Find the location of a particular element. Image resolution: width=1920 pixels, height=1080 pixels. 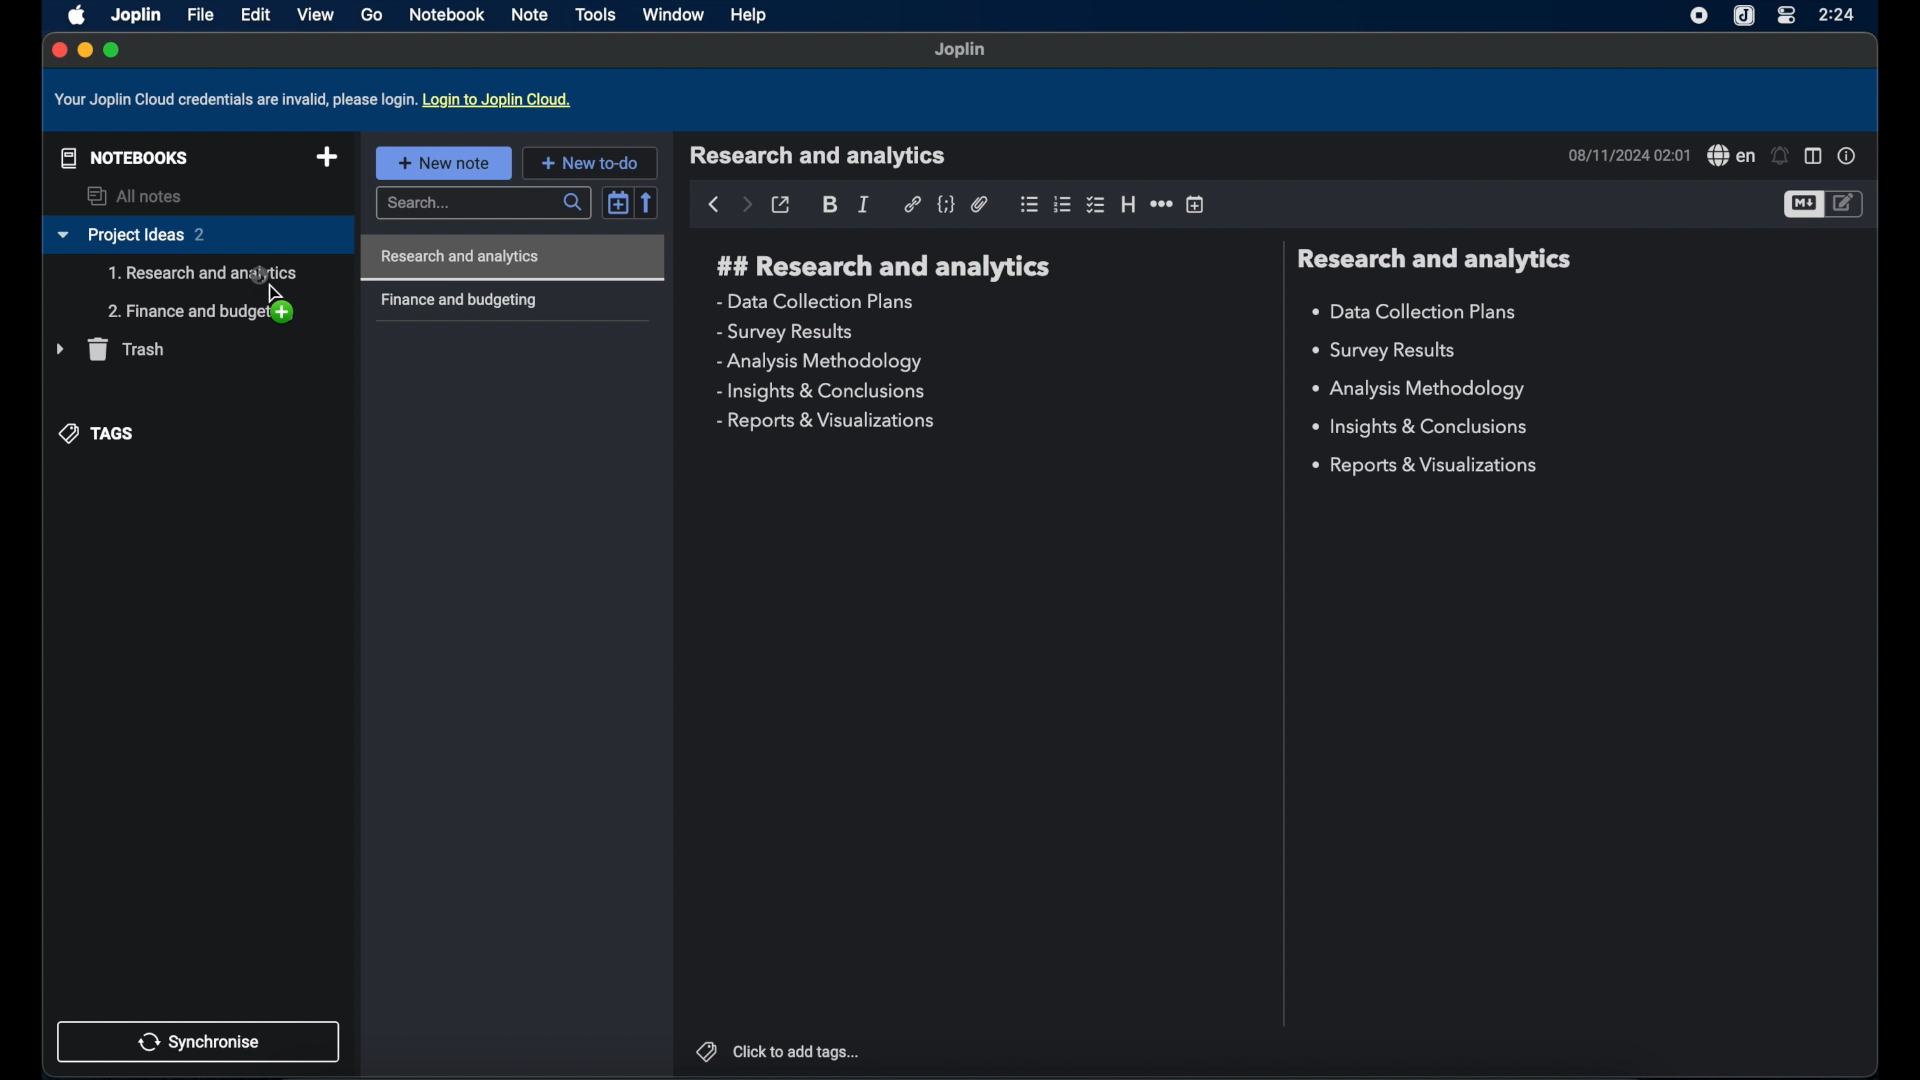

notebooks is located at coordinates (120, 156).